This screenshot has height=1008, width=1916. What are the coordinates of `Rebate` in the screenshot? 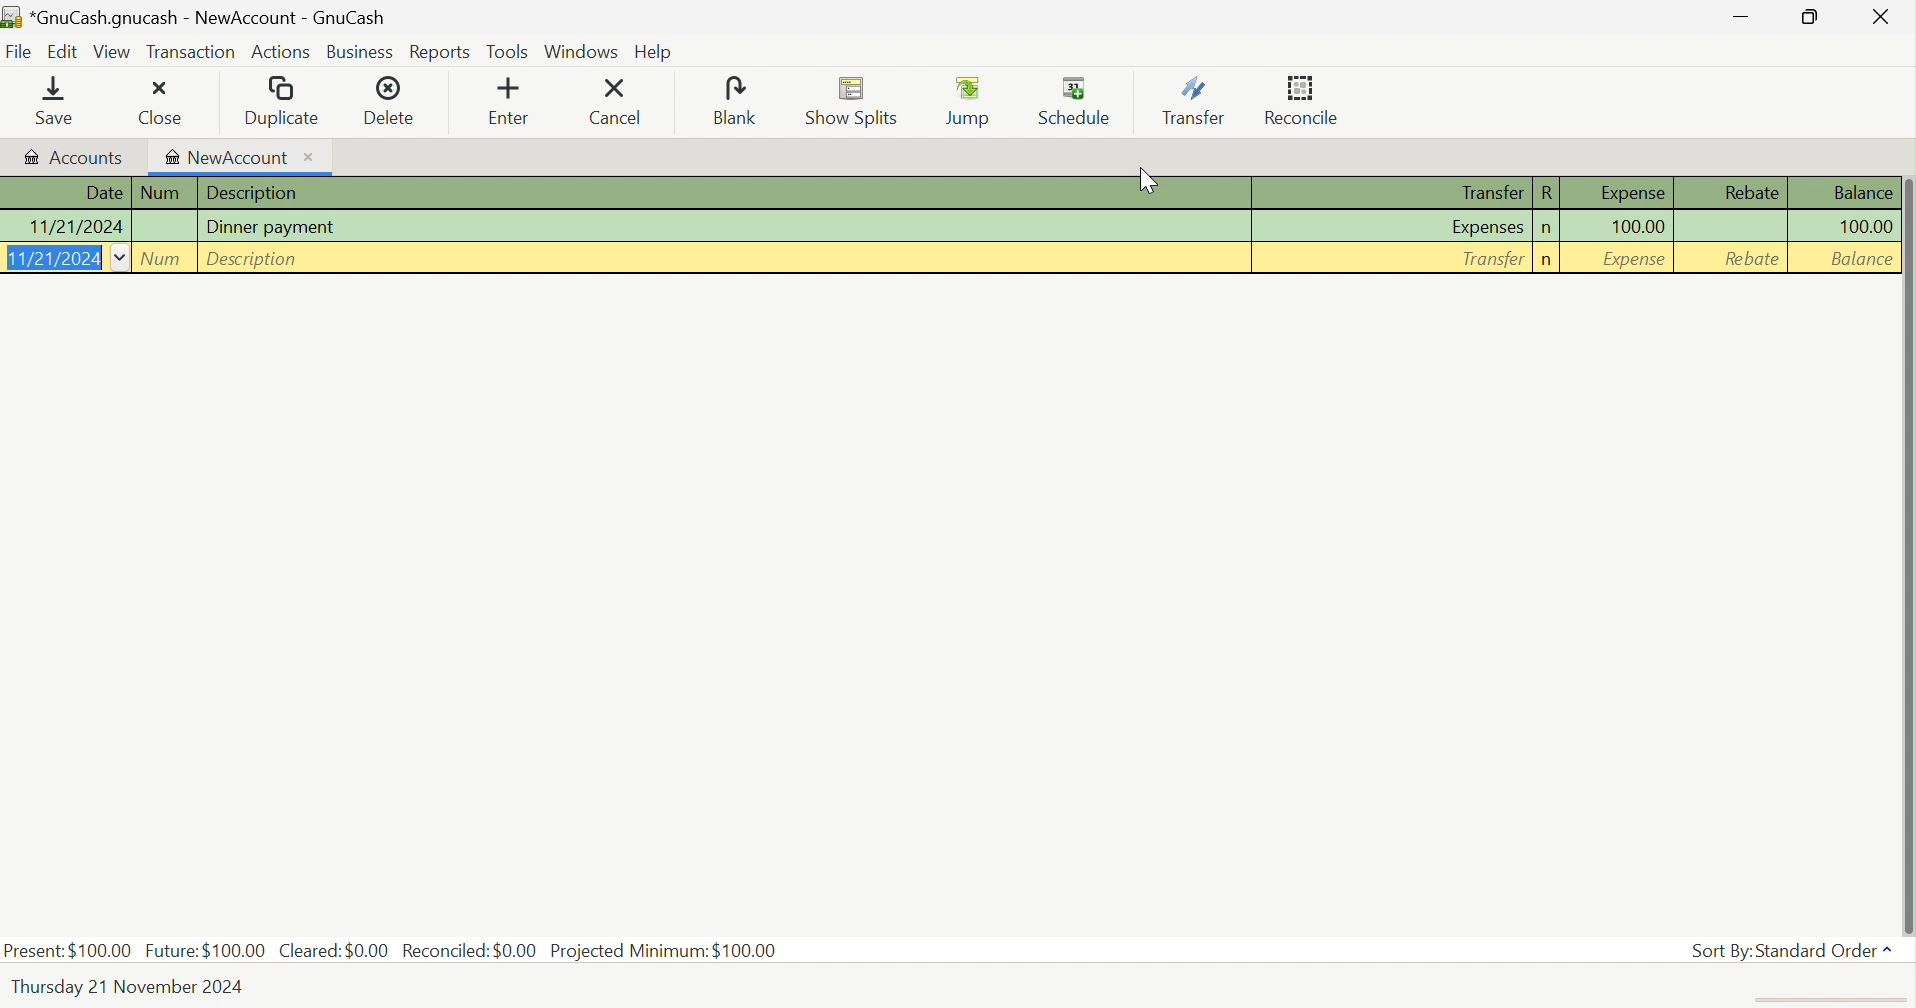 It's located at (1753, 192).